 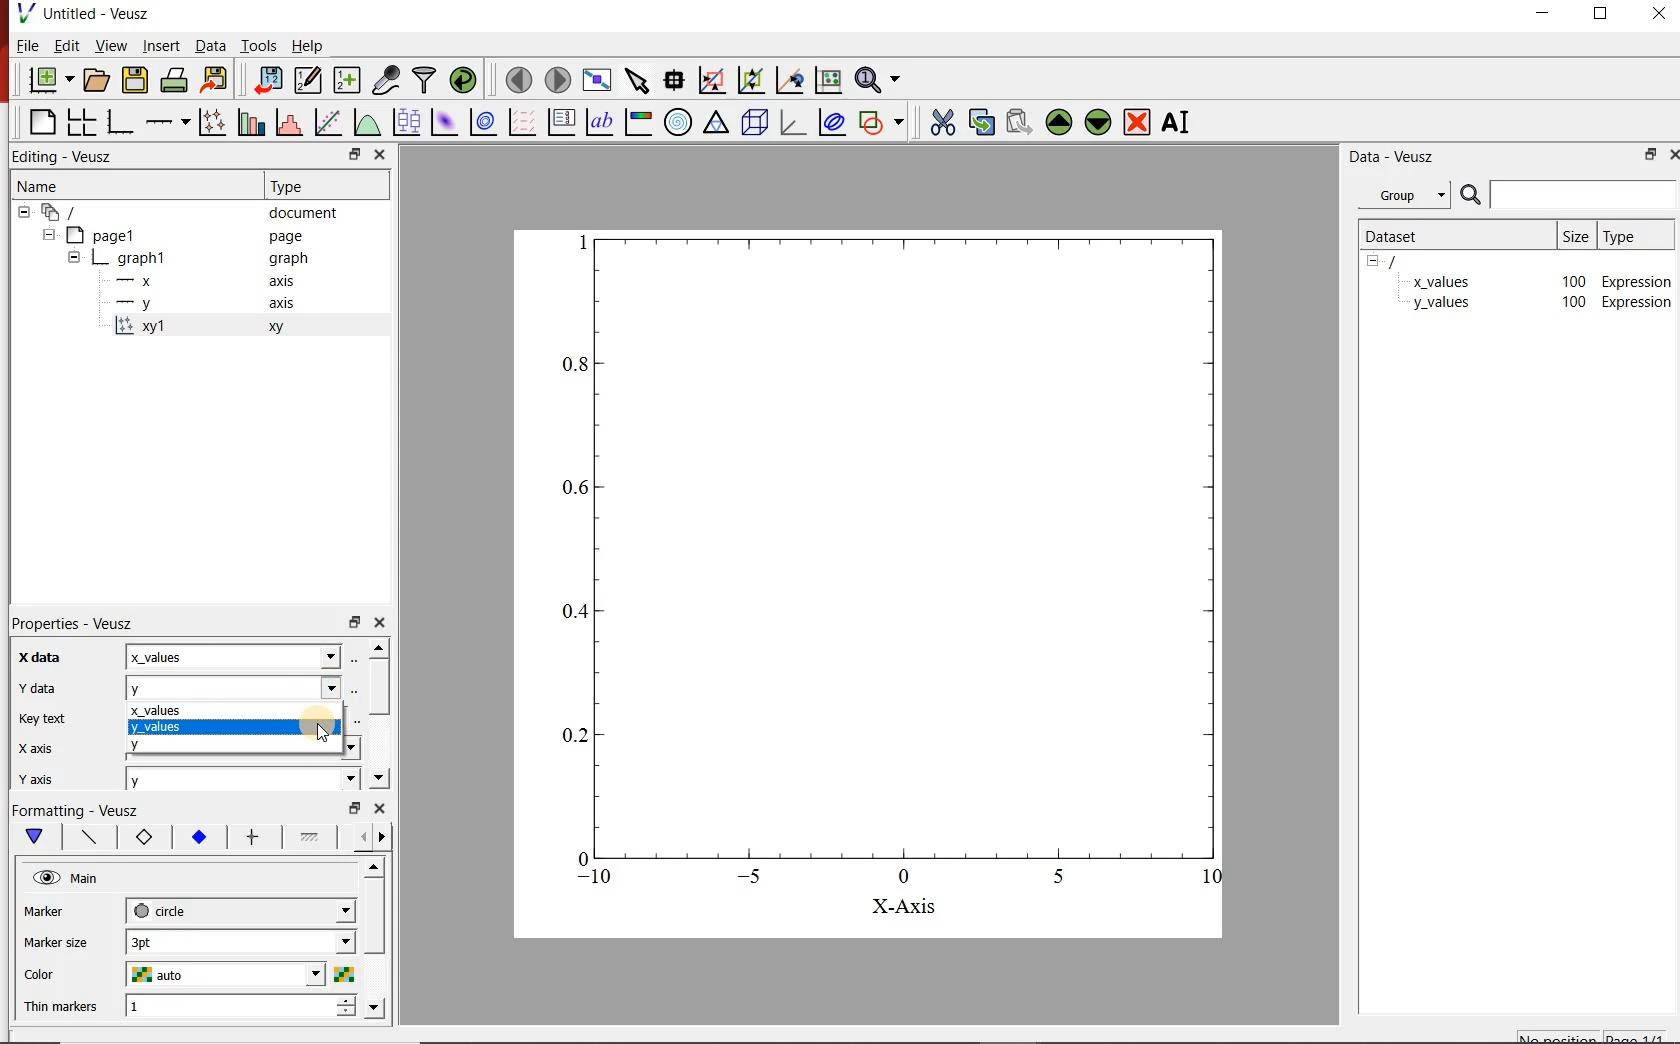 I want to click on help, so click(x=313, y=45).